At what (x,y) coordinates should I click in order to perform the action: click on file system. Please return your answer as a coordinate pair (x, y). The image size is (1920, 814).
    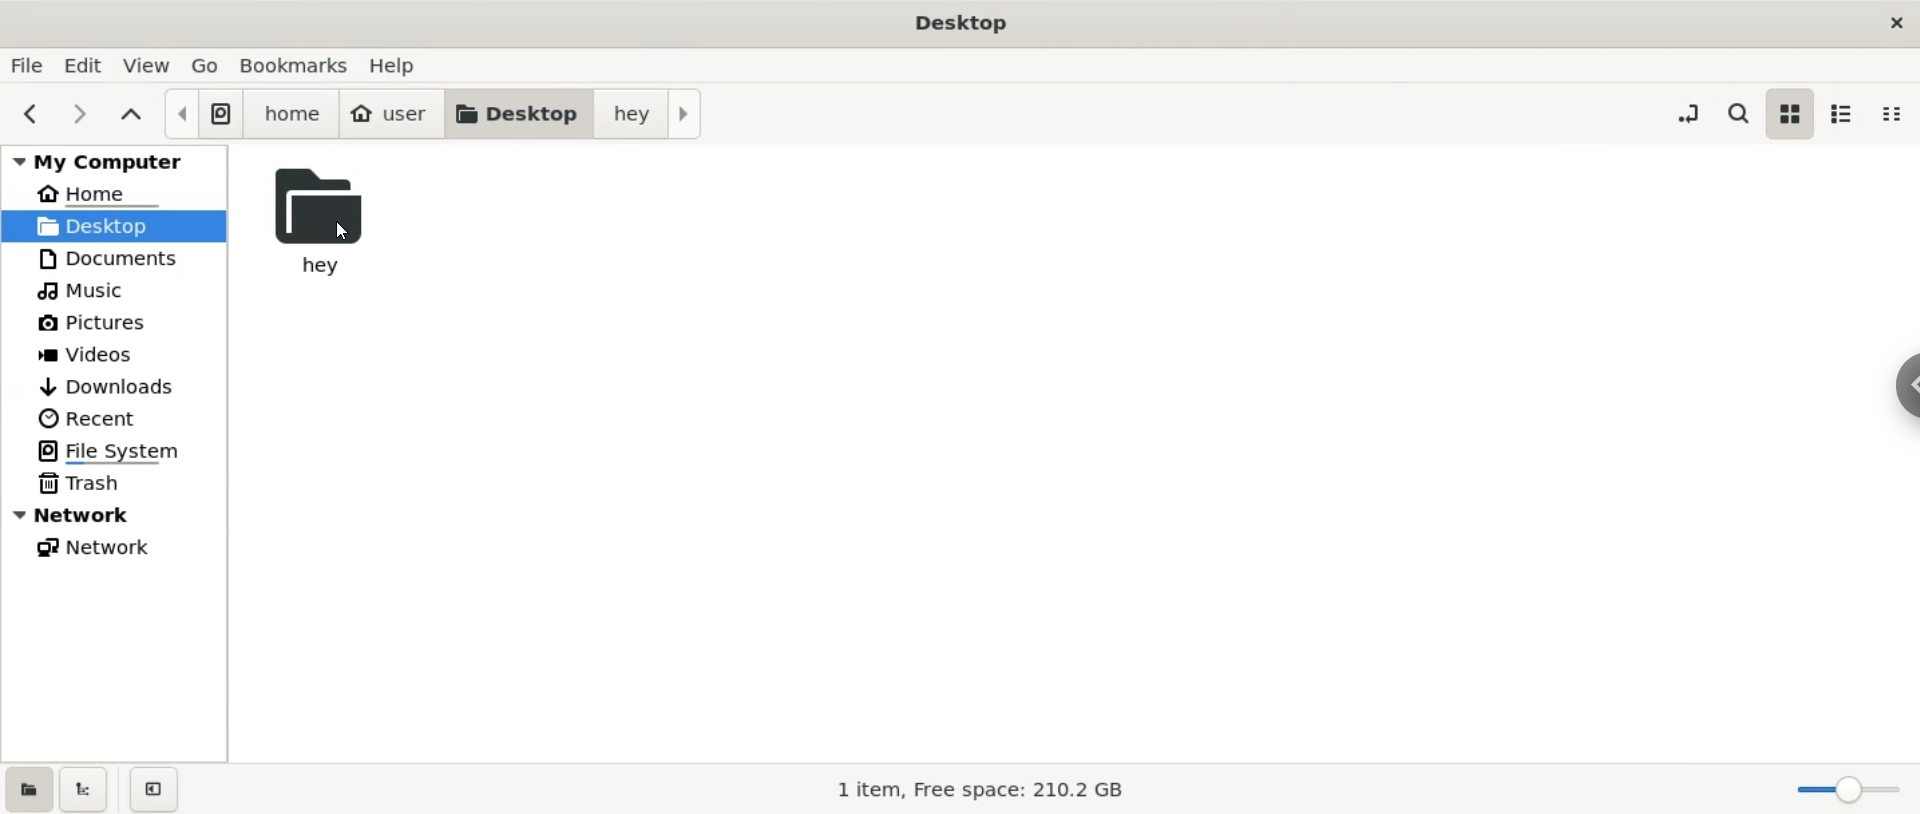
    Looking at the image, I should click on (202, 114).